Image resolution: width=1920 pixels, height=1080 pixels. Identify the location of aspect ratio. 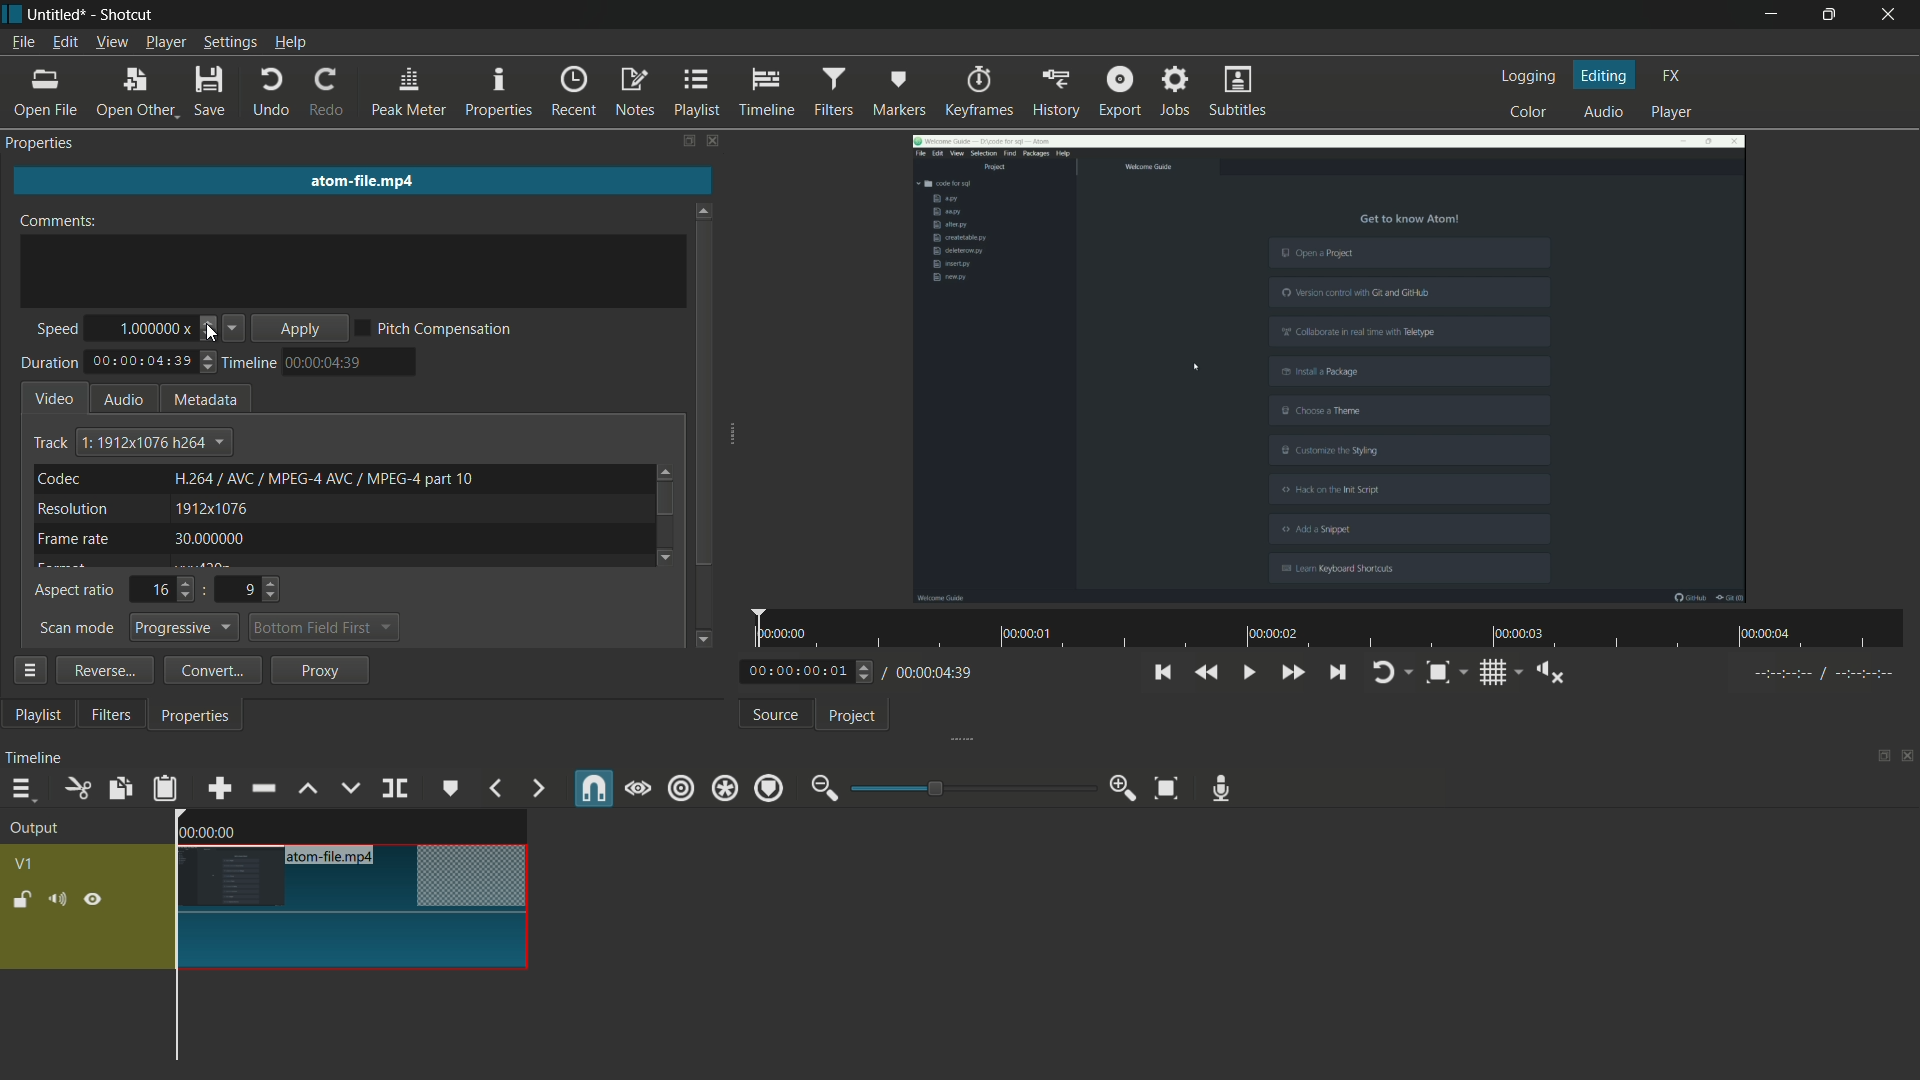
(76, 592).